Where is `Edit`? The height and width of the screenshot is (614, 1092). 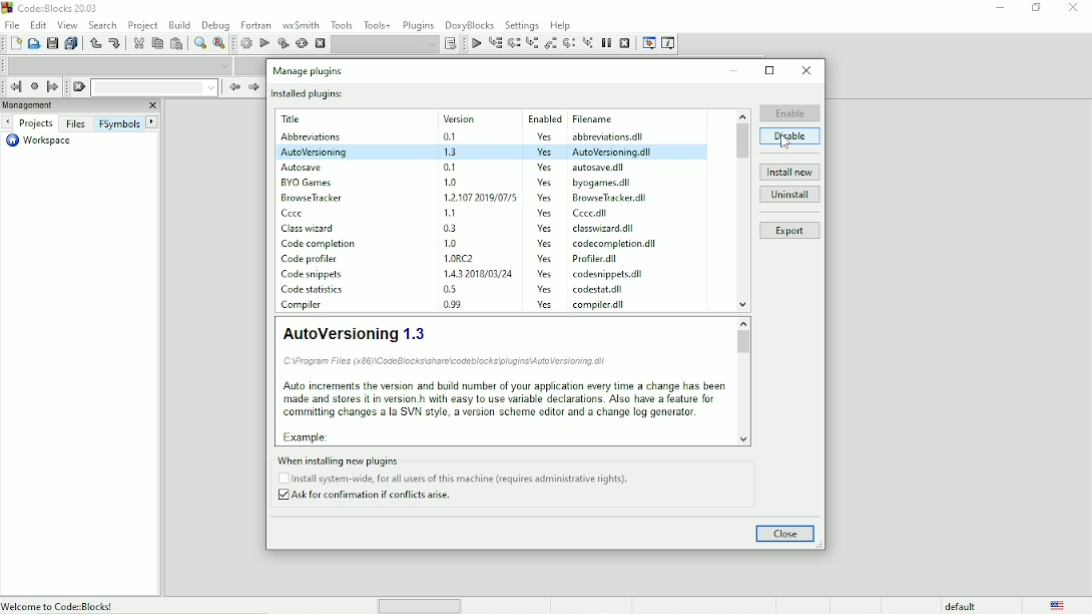 Edit is located at coordinates (39, 24).